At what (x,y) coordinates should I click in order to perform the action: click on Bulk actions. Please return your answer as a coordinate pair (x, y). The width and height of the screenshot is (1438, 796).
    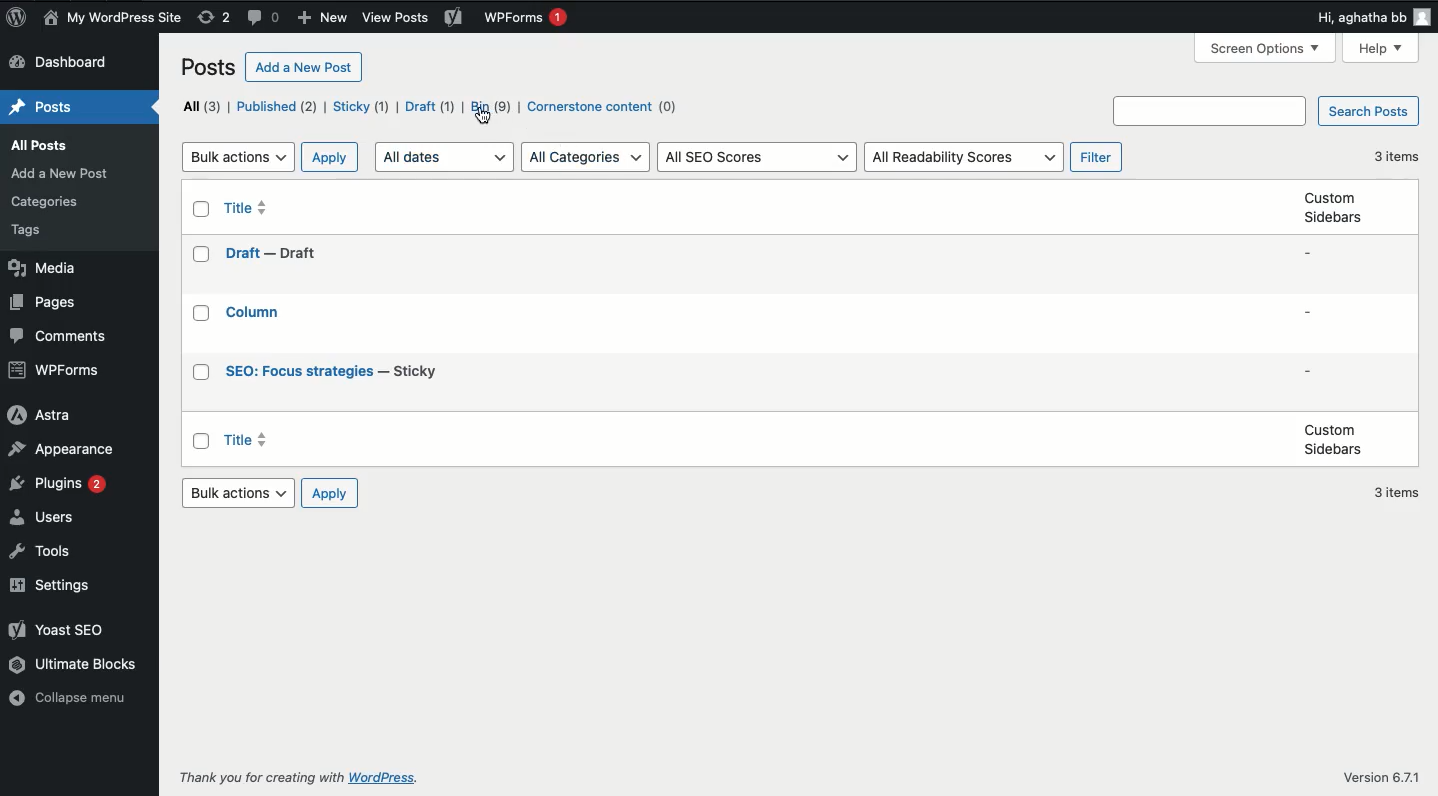
    Looking at the image, I should click on (236, 493).